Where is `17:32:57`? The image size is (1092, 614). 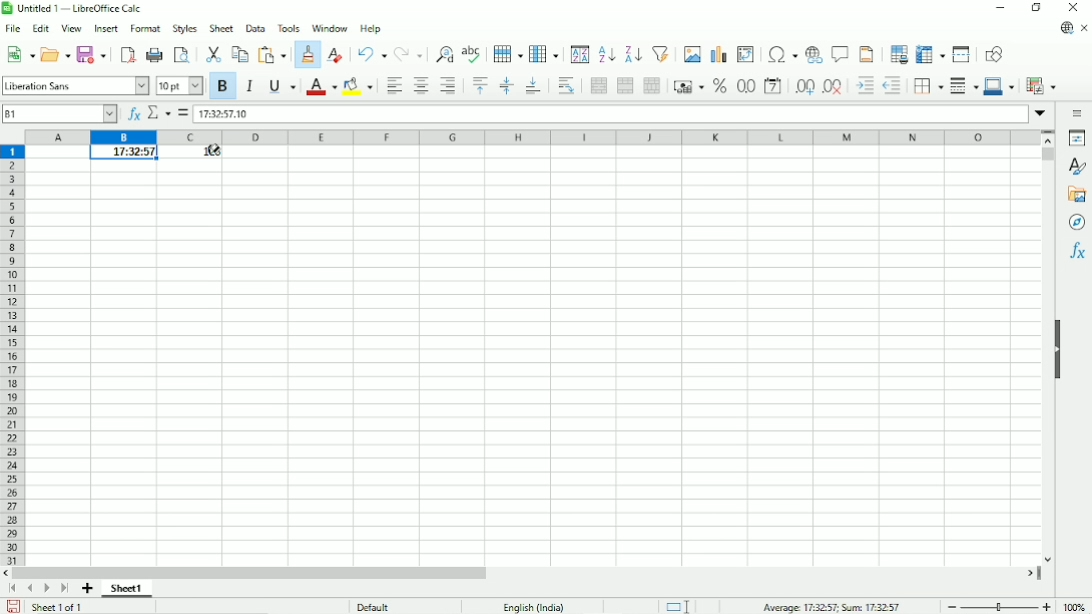
17:32:57 is located at coordinates (123, 153).